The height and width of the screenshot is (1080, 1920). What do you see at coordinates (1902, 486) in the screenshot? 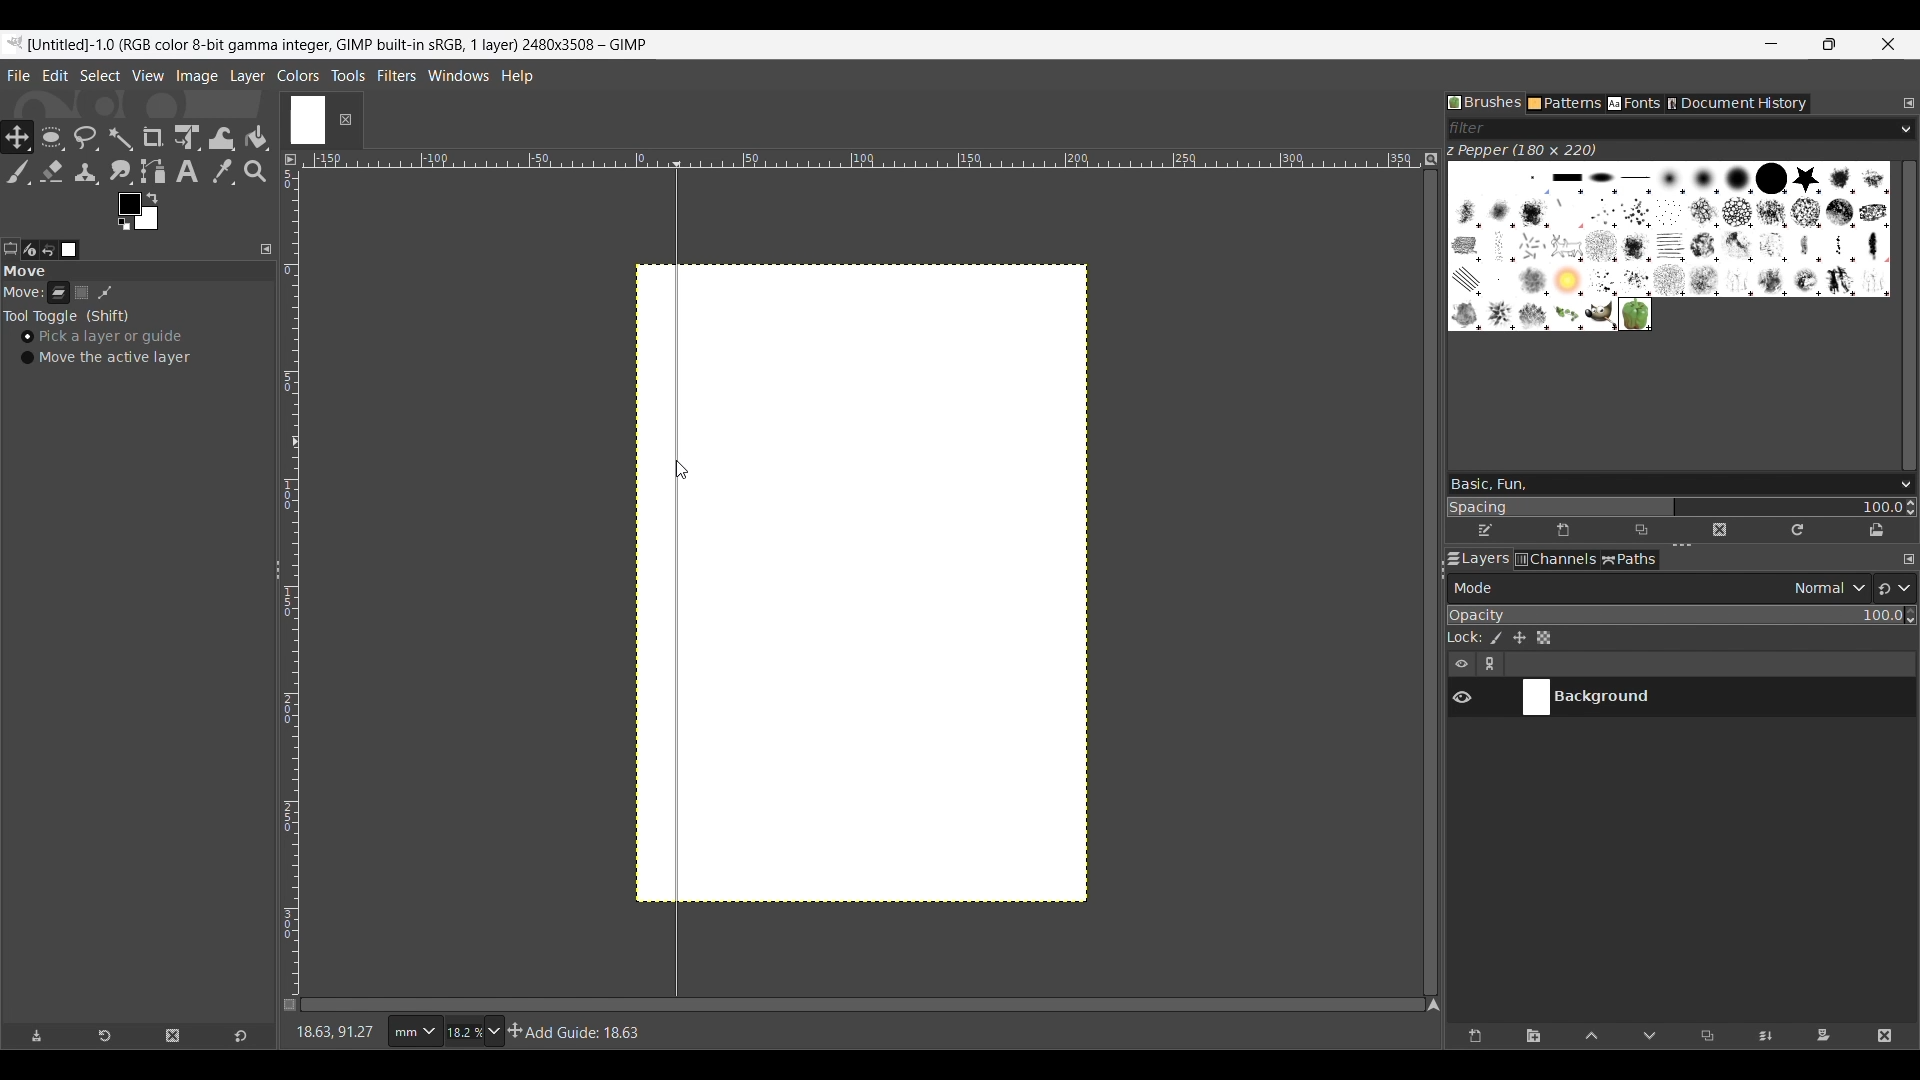
I see `Brush options` at bounding box center [1902, 486].